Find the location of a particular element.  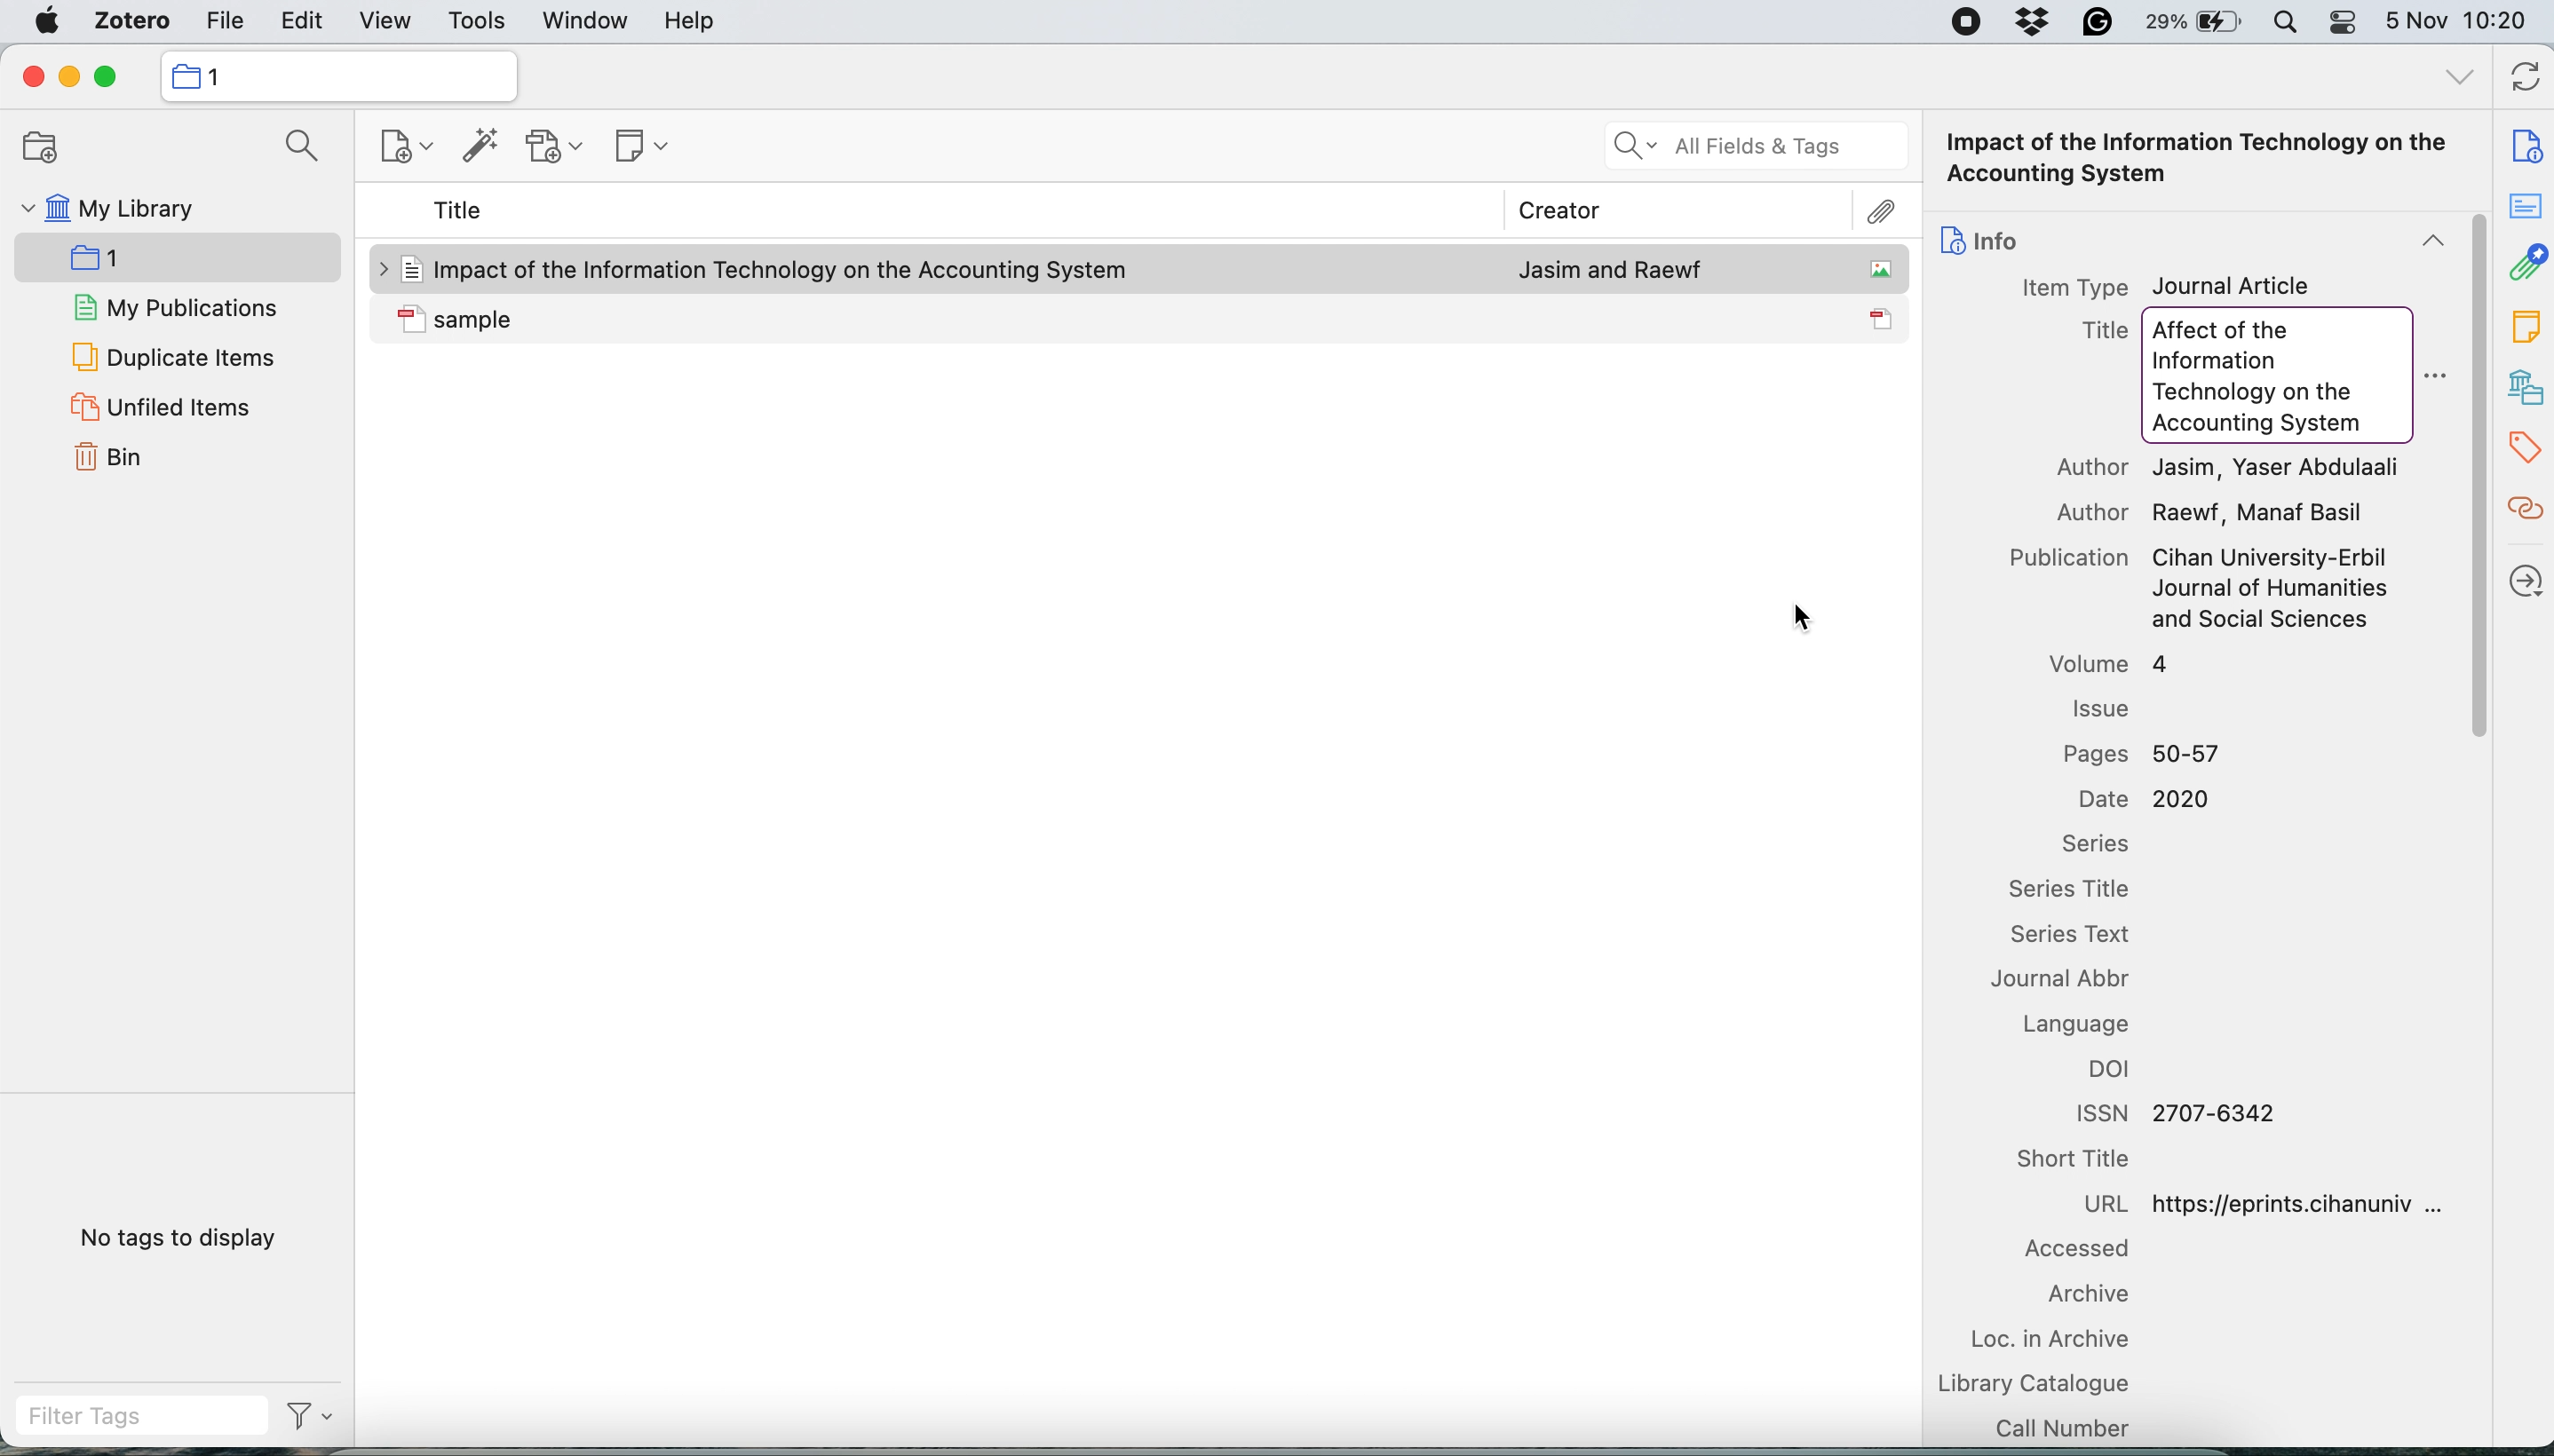

add items by identifier is located at coordinates (478, 147).